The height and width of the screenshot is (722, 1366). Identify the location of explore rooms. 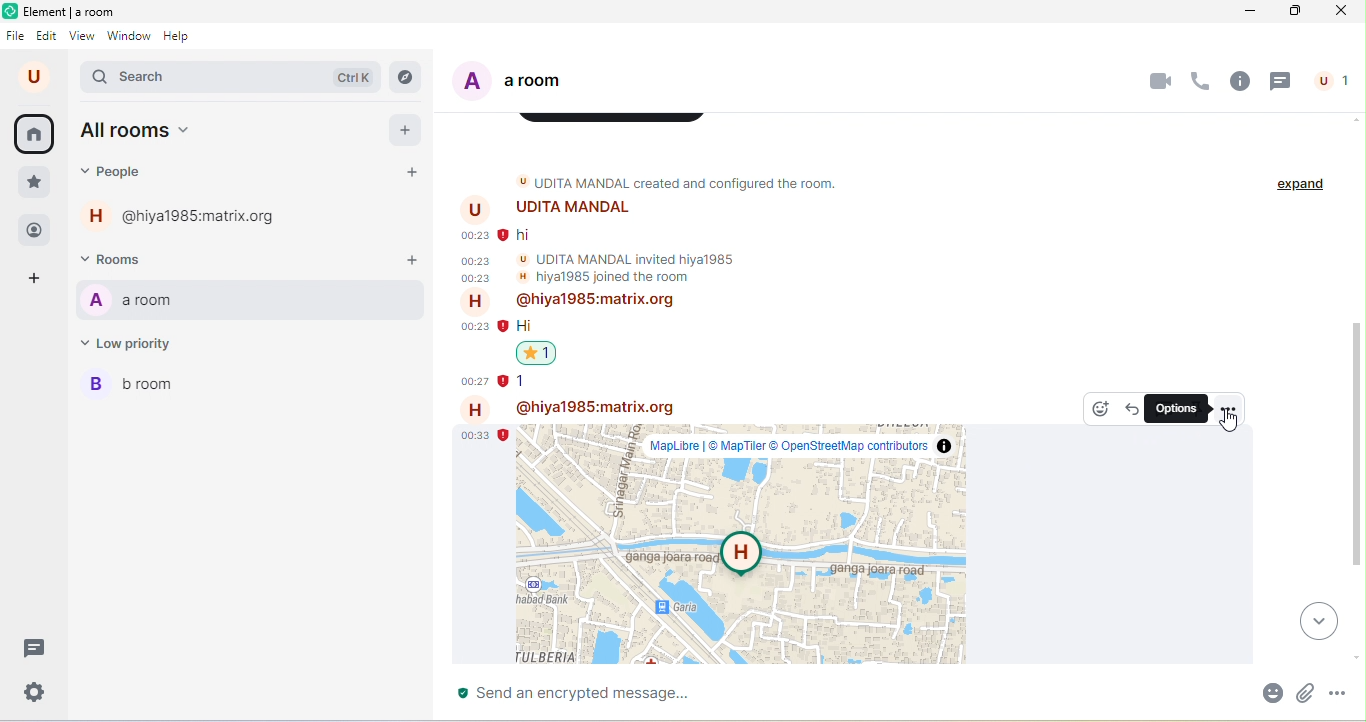
(407, 79).